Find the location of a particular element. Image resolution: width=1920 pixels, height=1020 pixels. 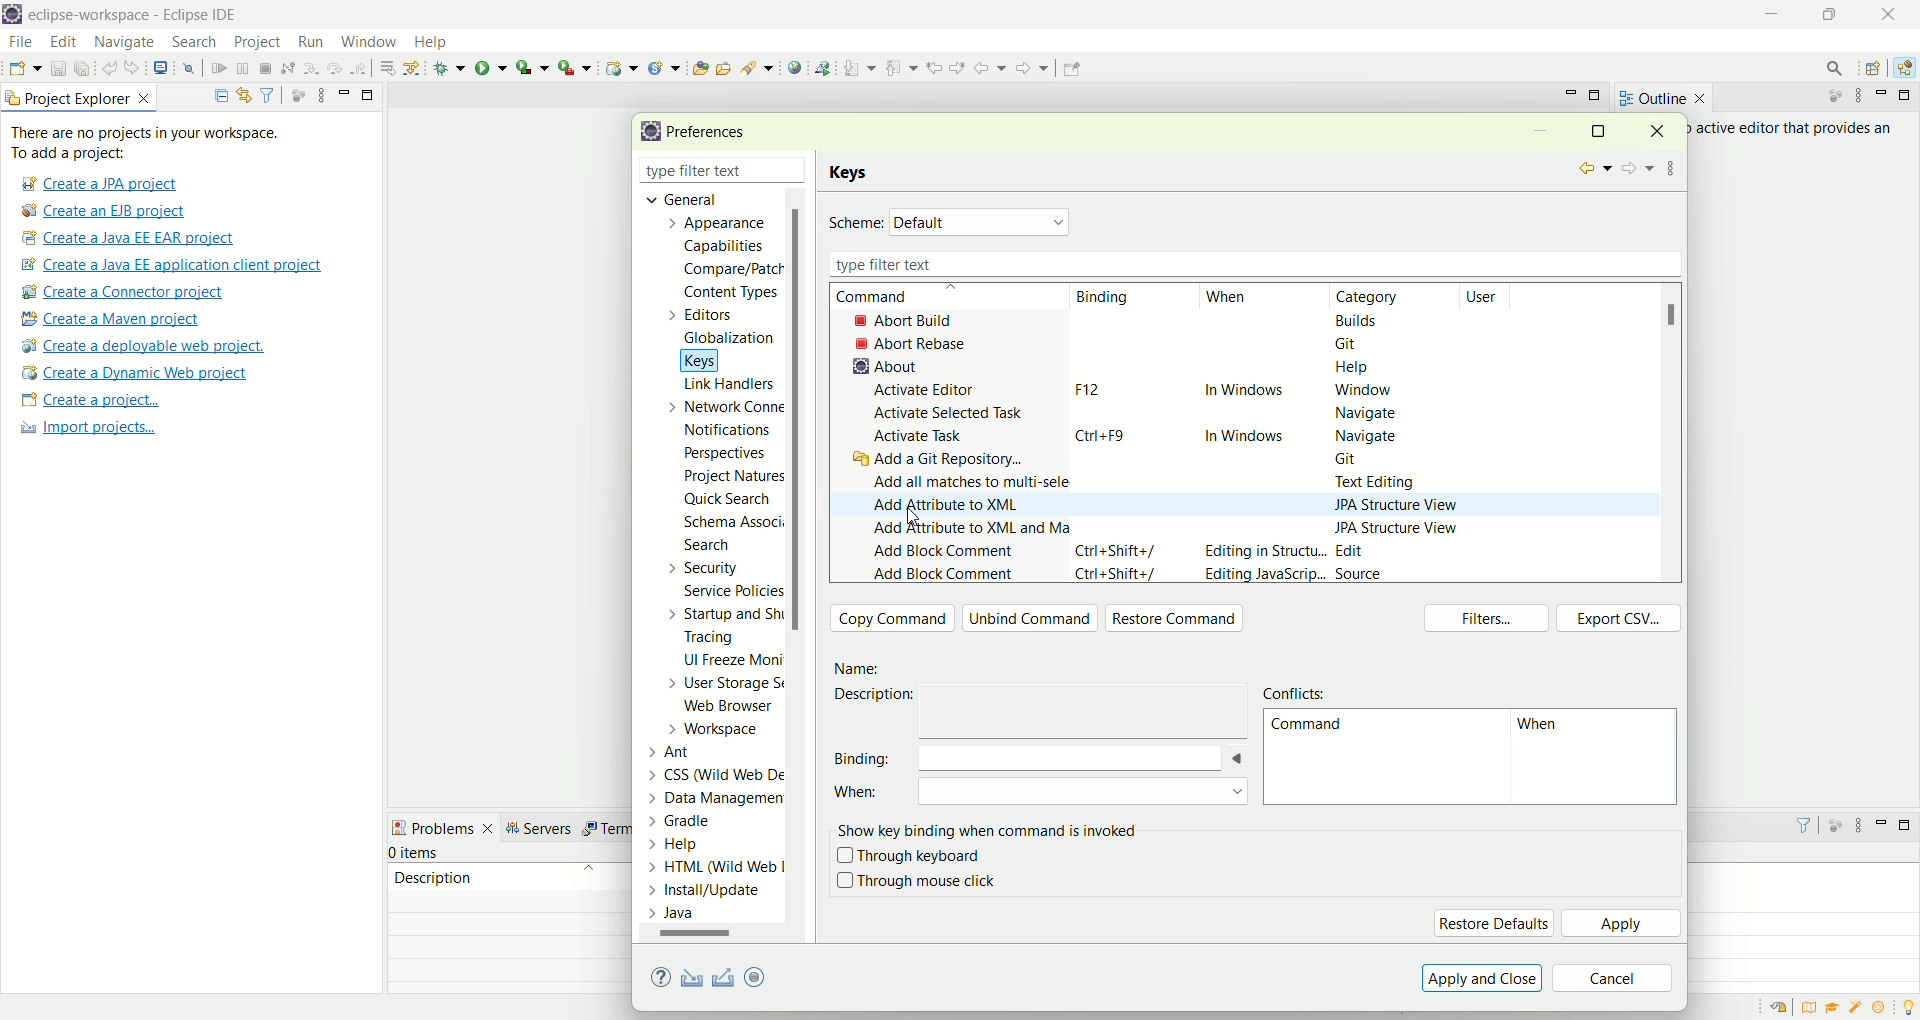

servers is located at coordinates (544, 828).